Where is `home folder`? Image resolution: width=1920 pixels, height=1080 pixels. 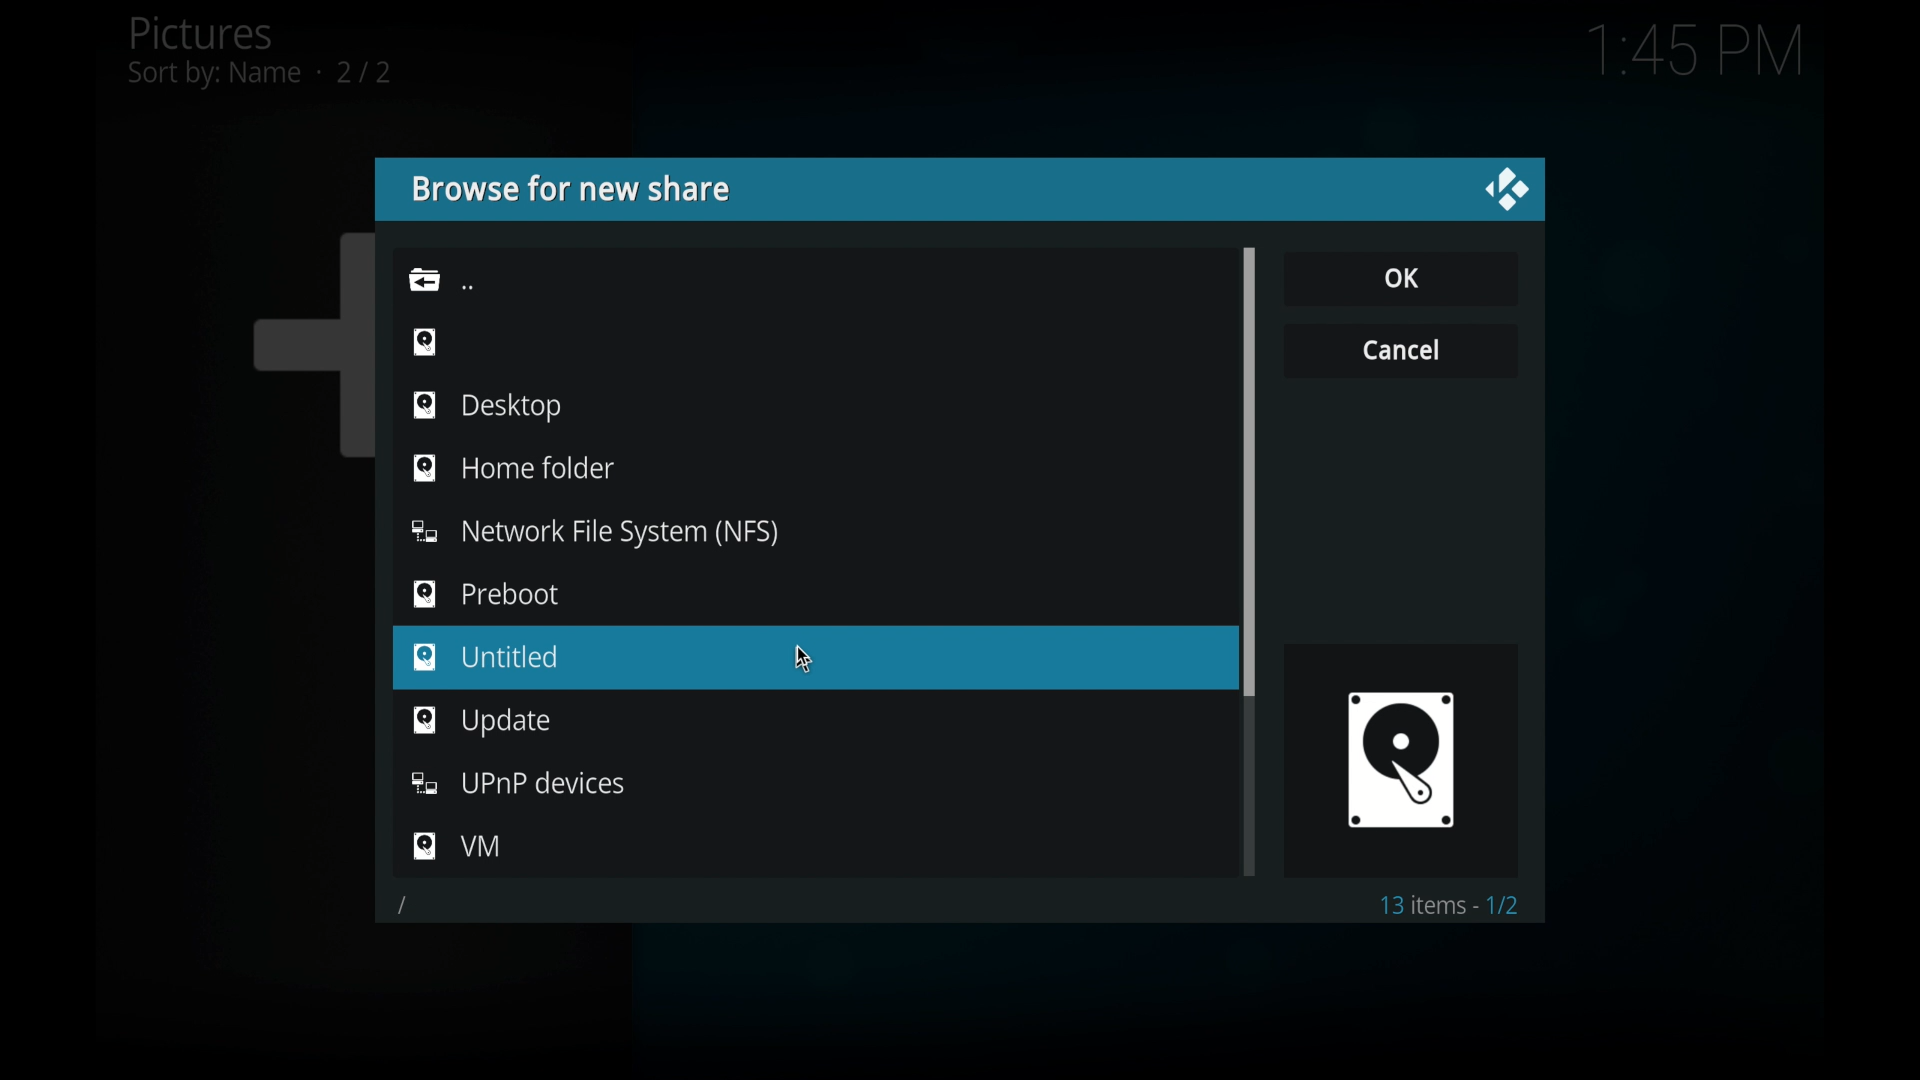 home folder is located at coordinates (515, 467).